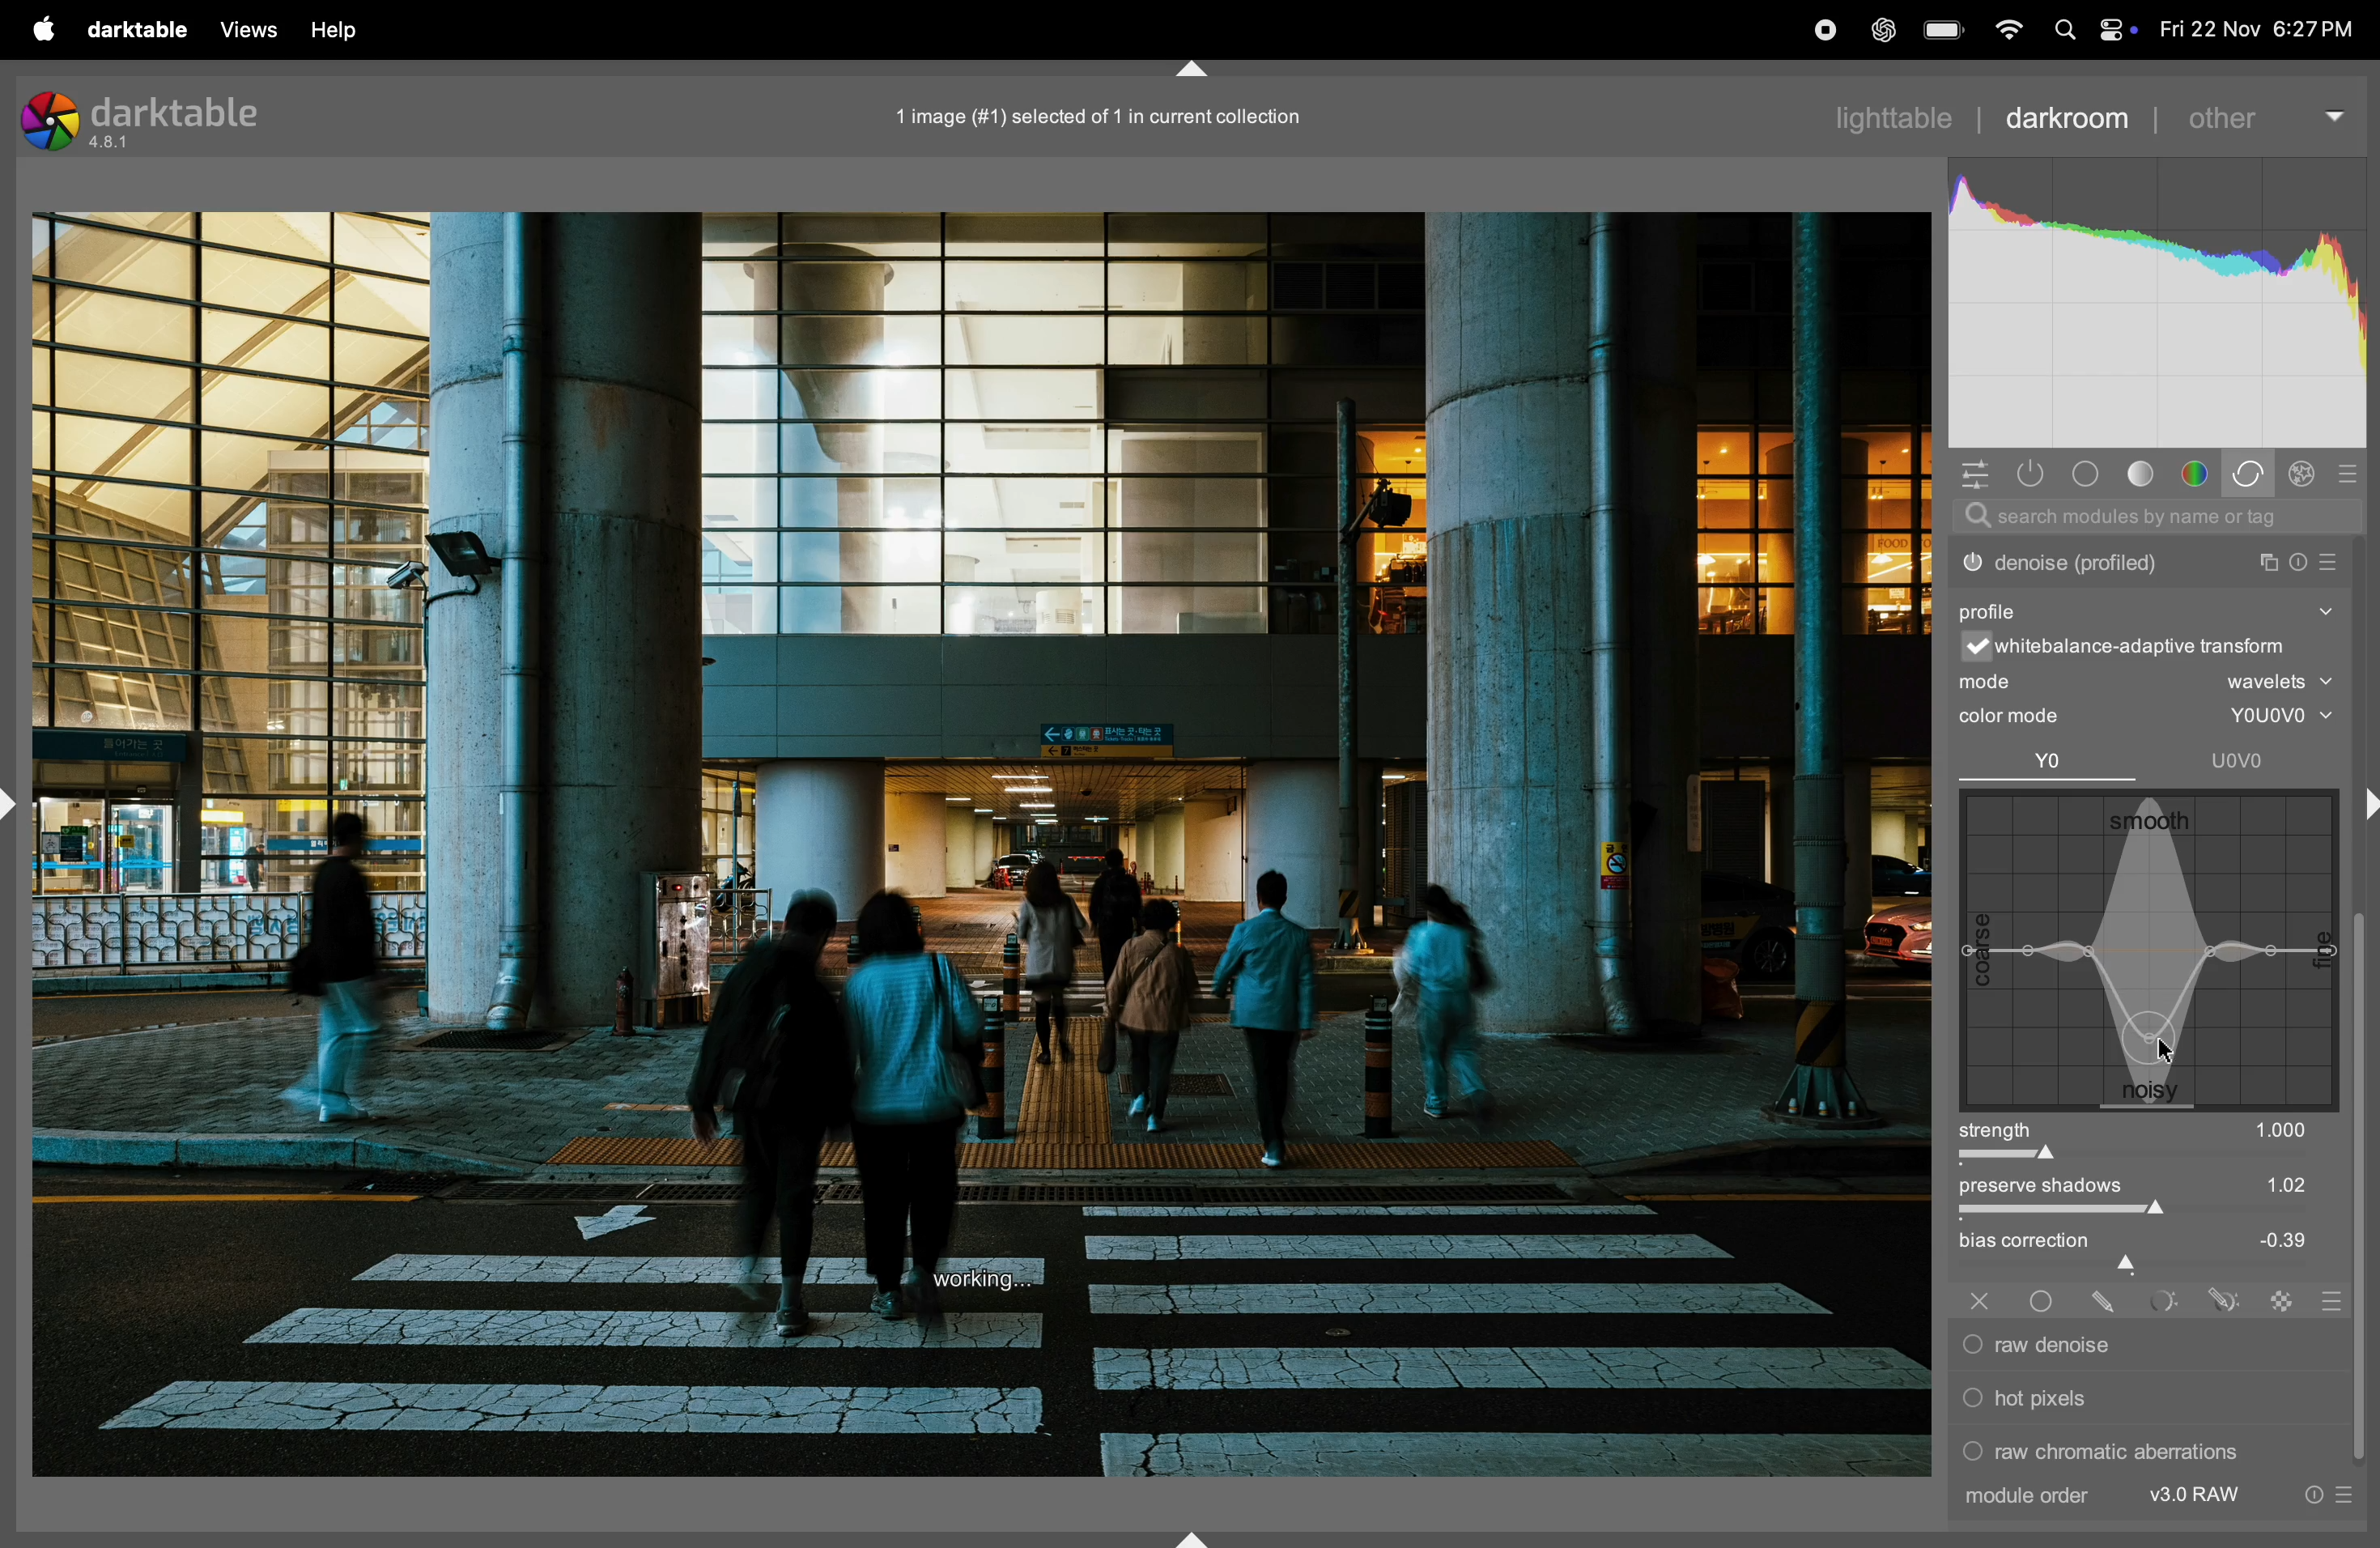  What do you see at coordinates (1943, 31) in the screenshot?
I see `battery` at bounding box center [1943, 31].